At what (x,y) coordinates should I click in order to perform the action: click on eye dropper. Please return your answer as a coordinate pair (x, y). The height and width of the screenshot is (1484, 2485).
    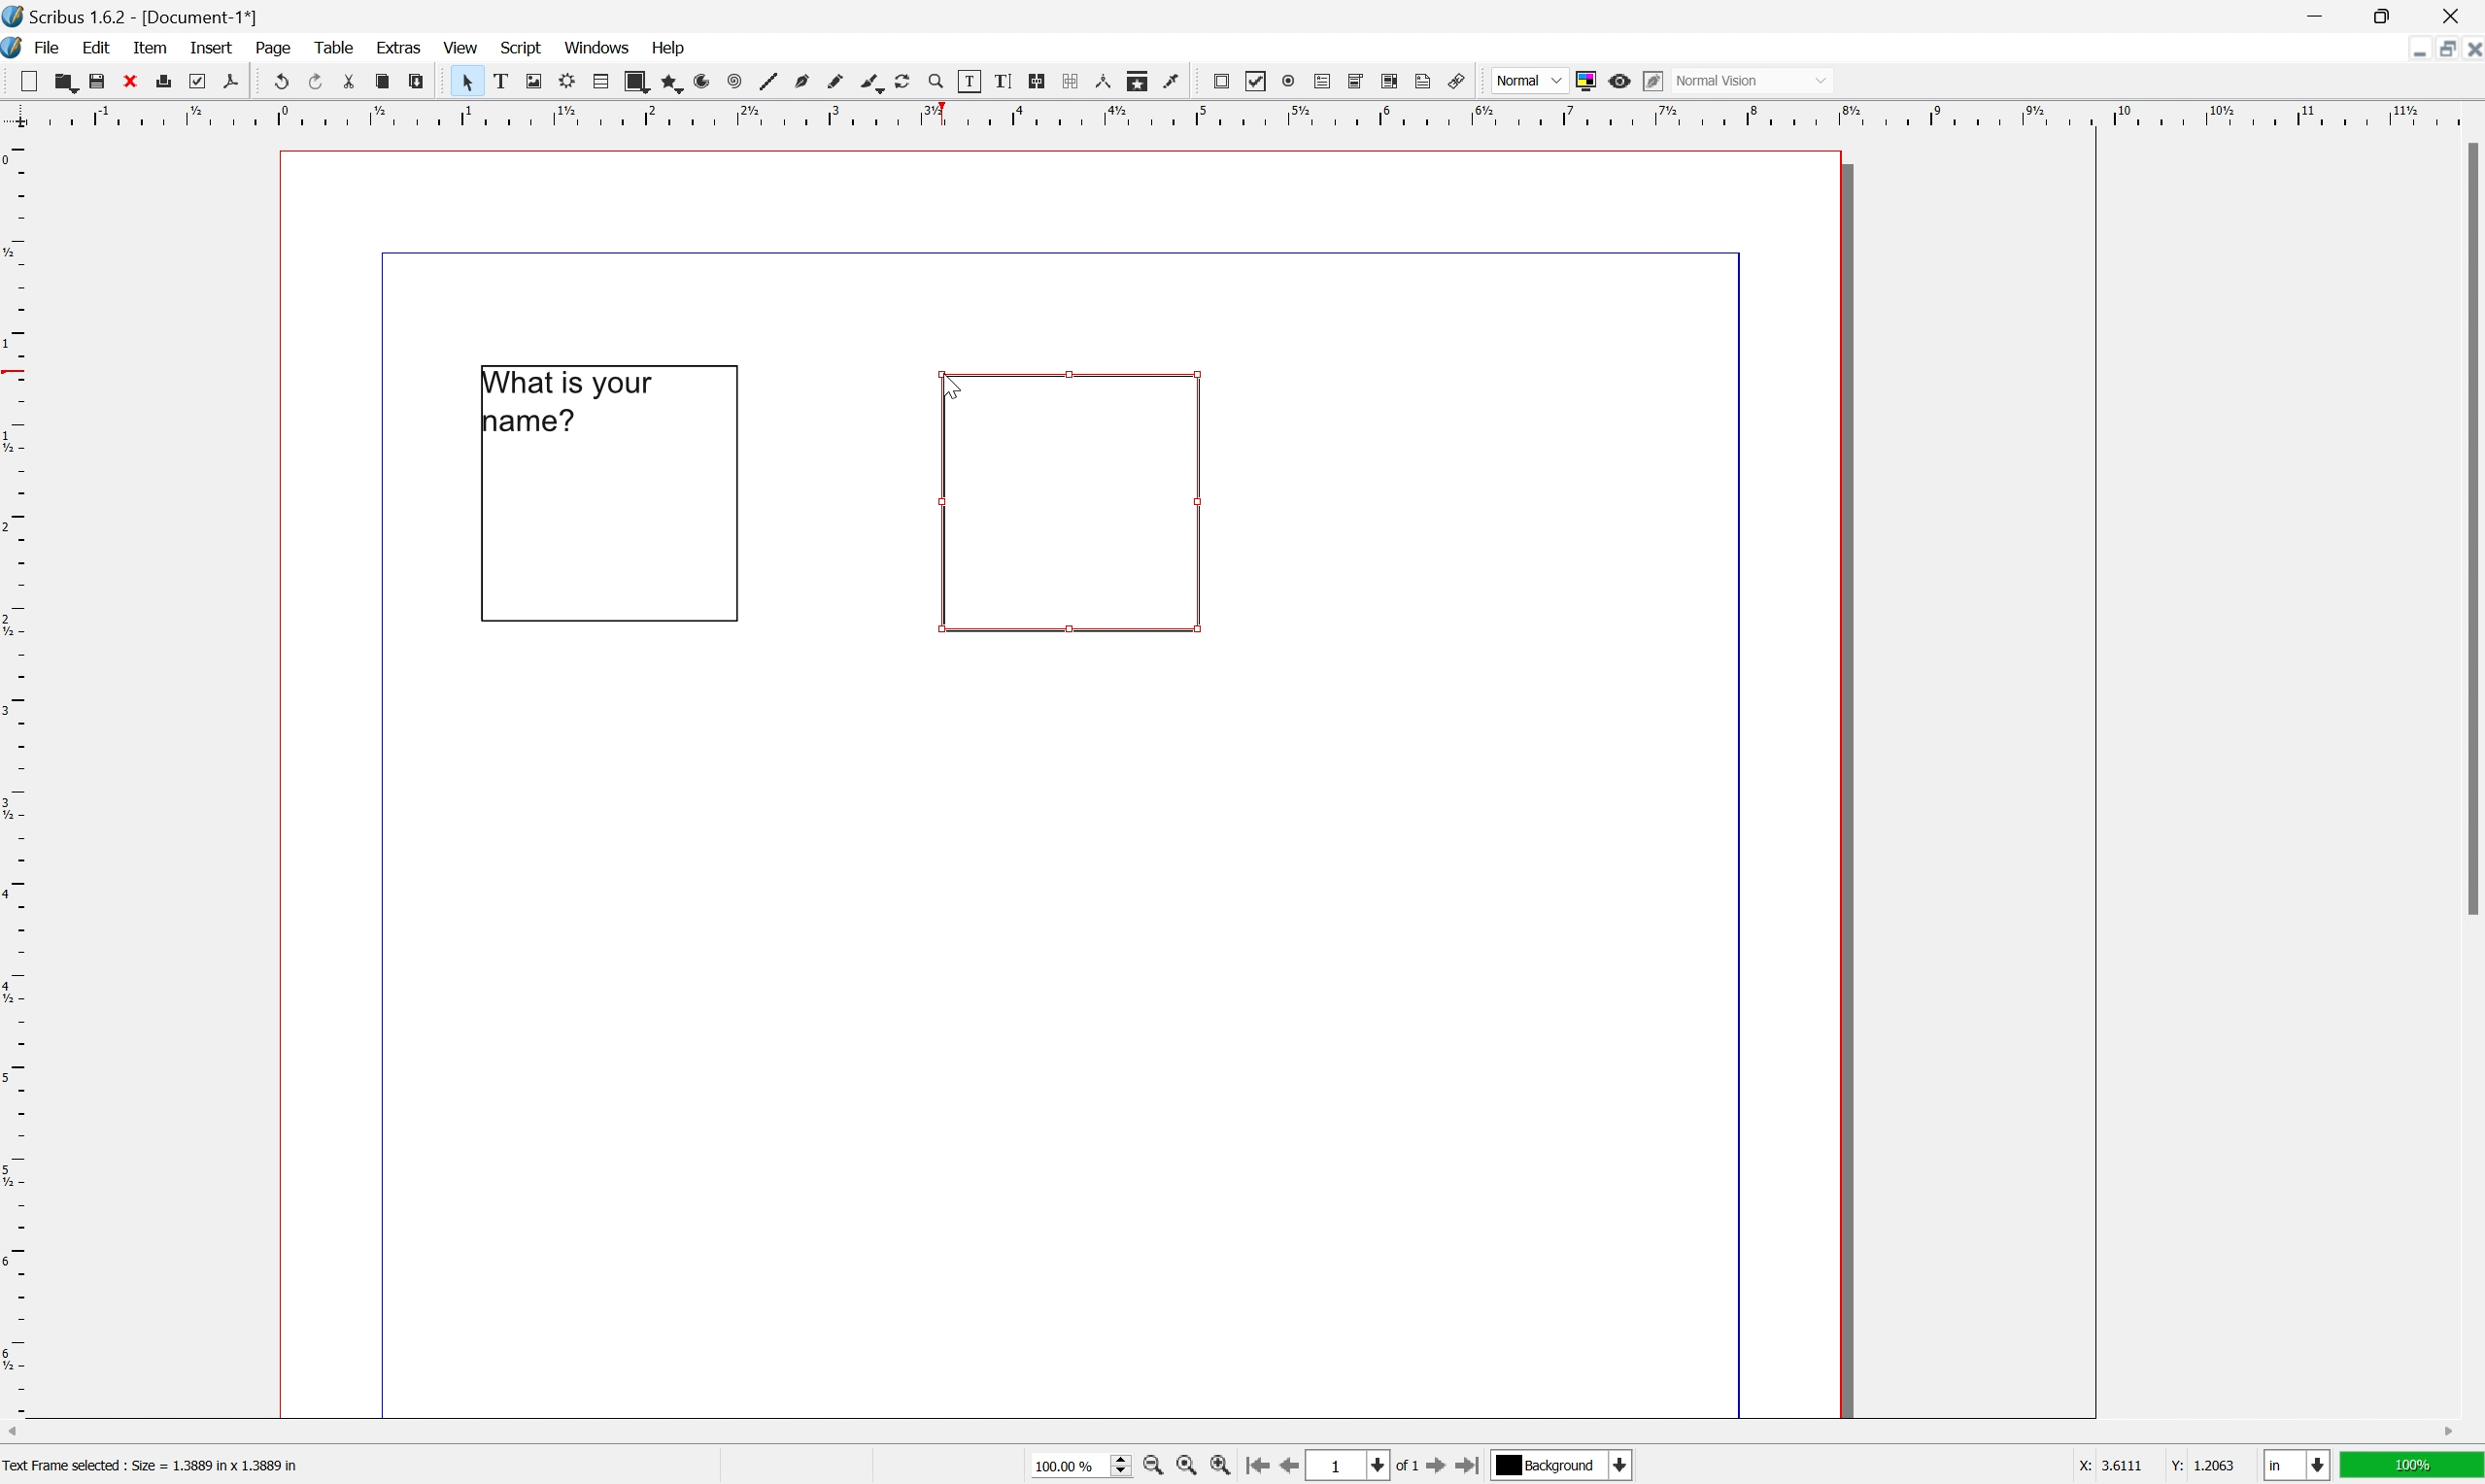
    Looking at the image, I should click on (1172, 81).